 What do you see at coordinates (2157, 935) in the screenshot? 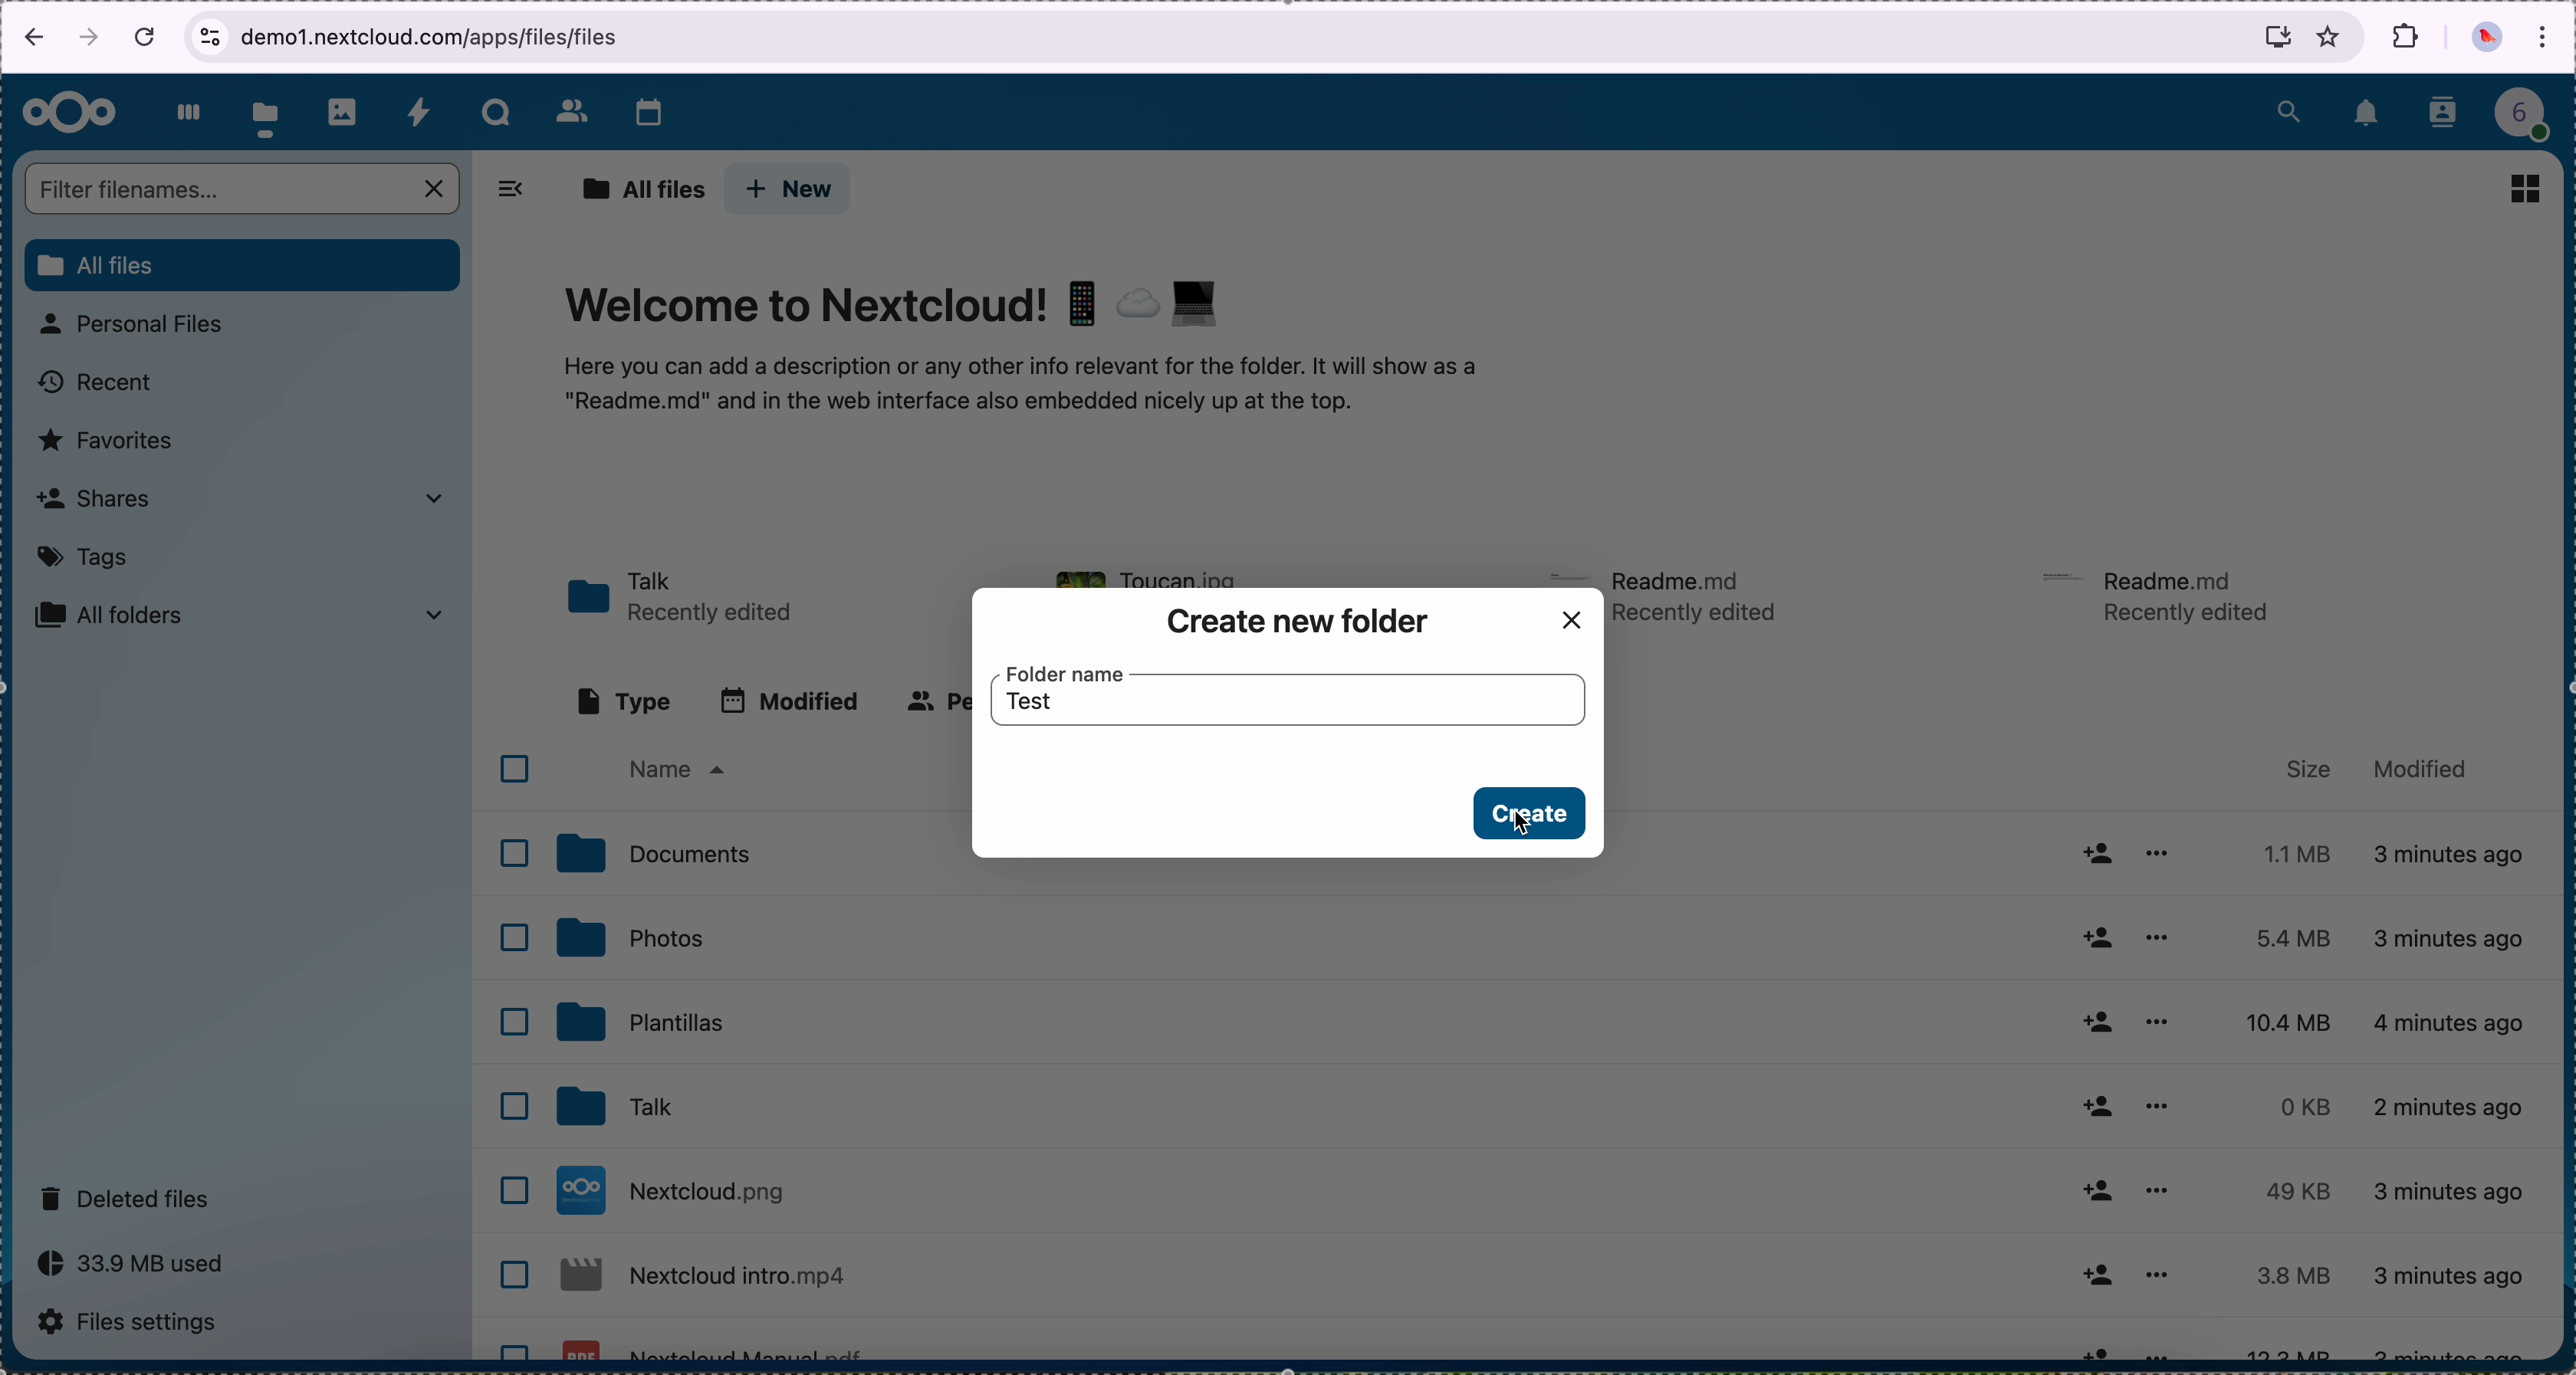
I see `more options` at bounding box center [2157, 935].